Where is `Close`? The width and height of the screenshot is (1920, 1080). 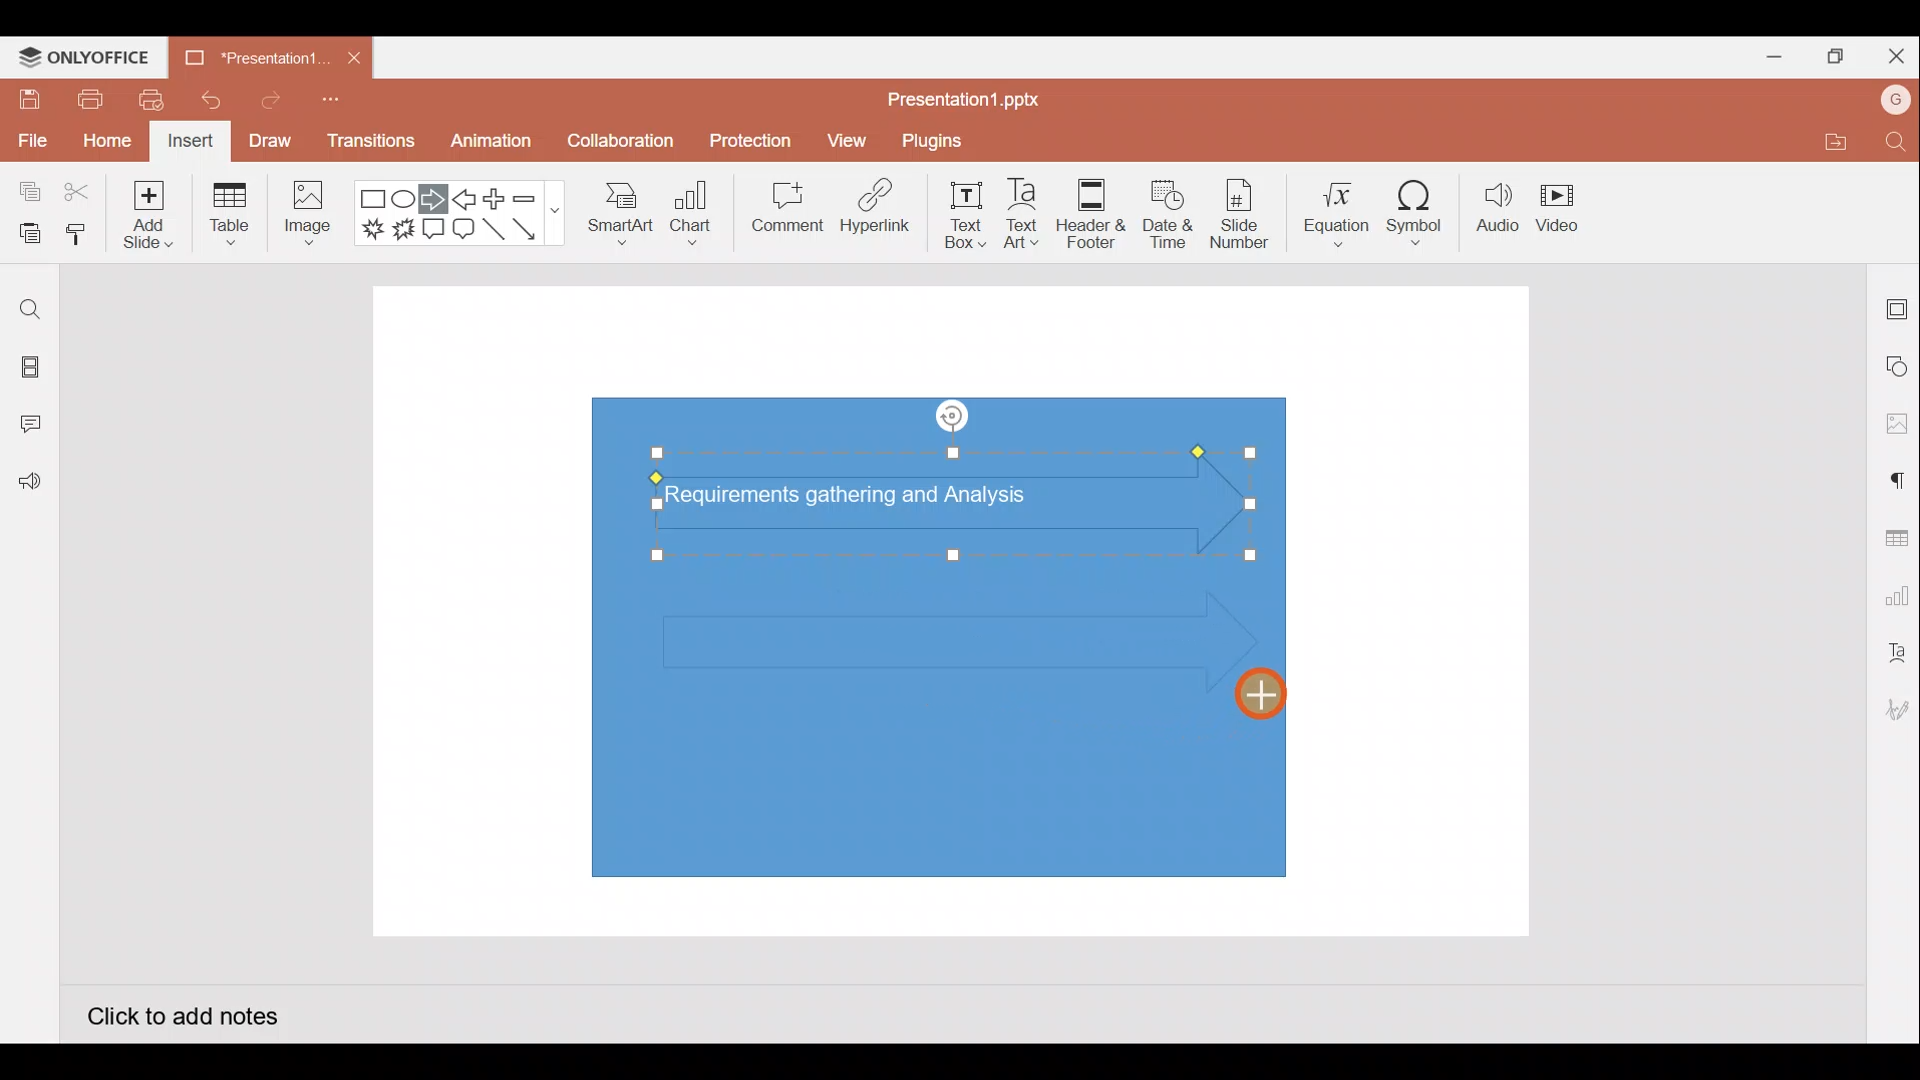 Close is located at coordinates (1892, 52).